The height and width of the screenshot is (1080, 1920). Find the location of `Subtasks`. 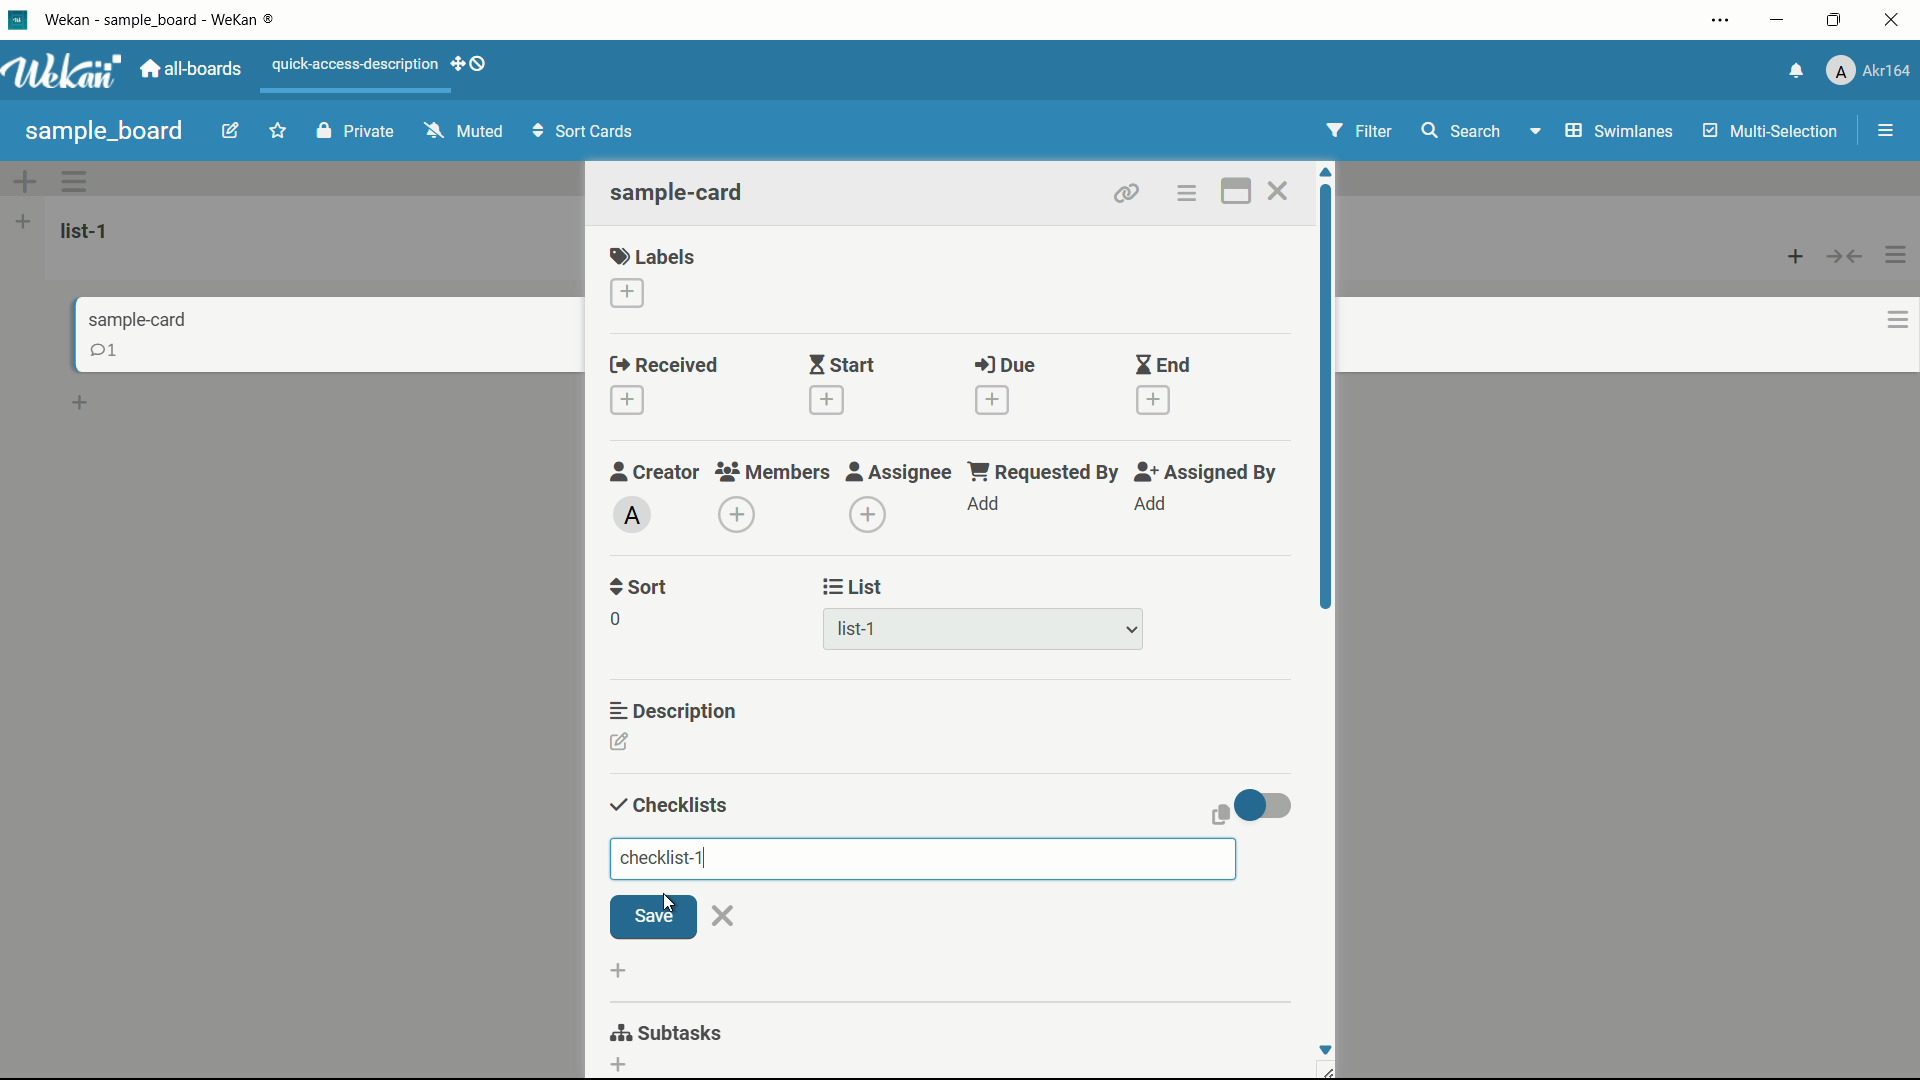

Subtasks is located at coordinates (679, 1030).